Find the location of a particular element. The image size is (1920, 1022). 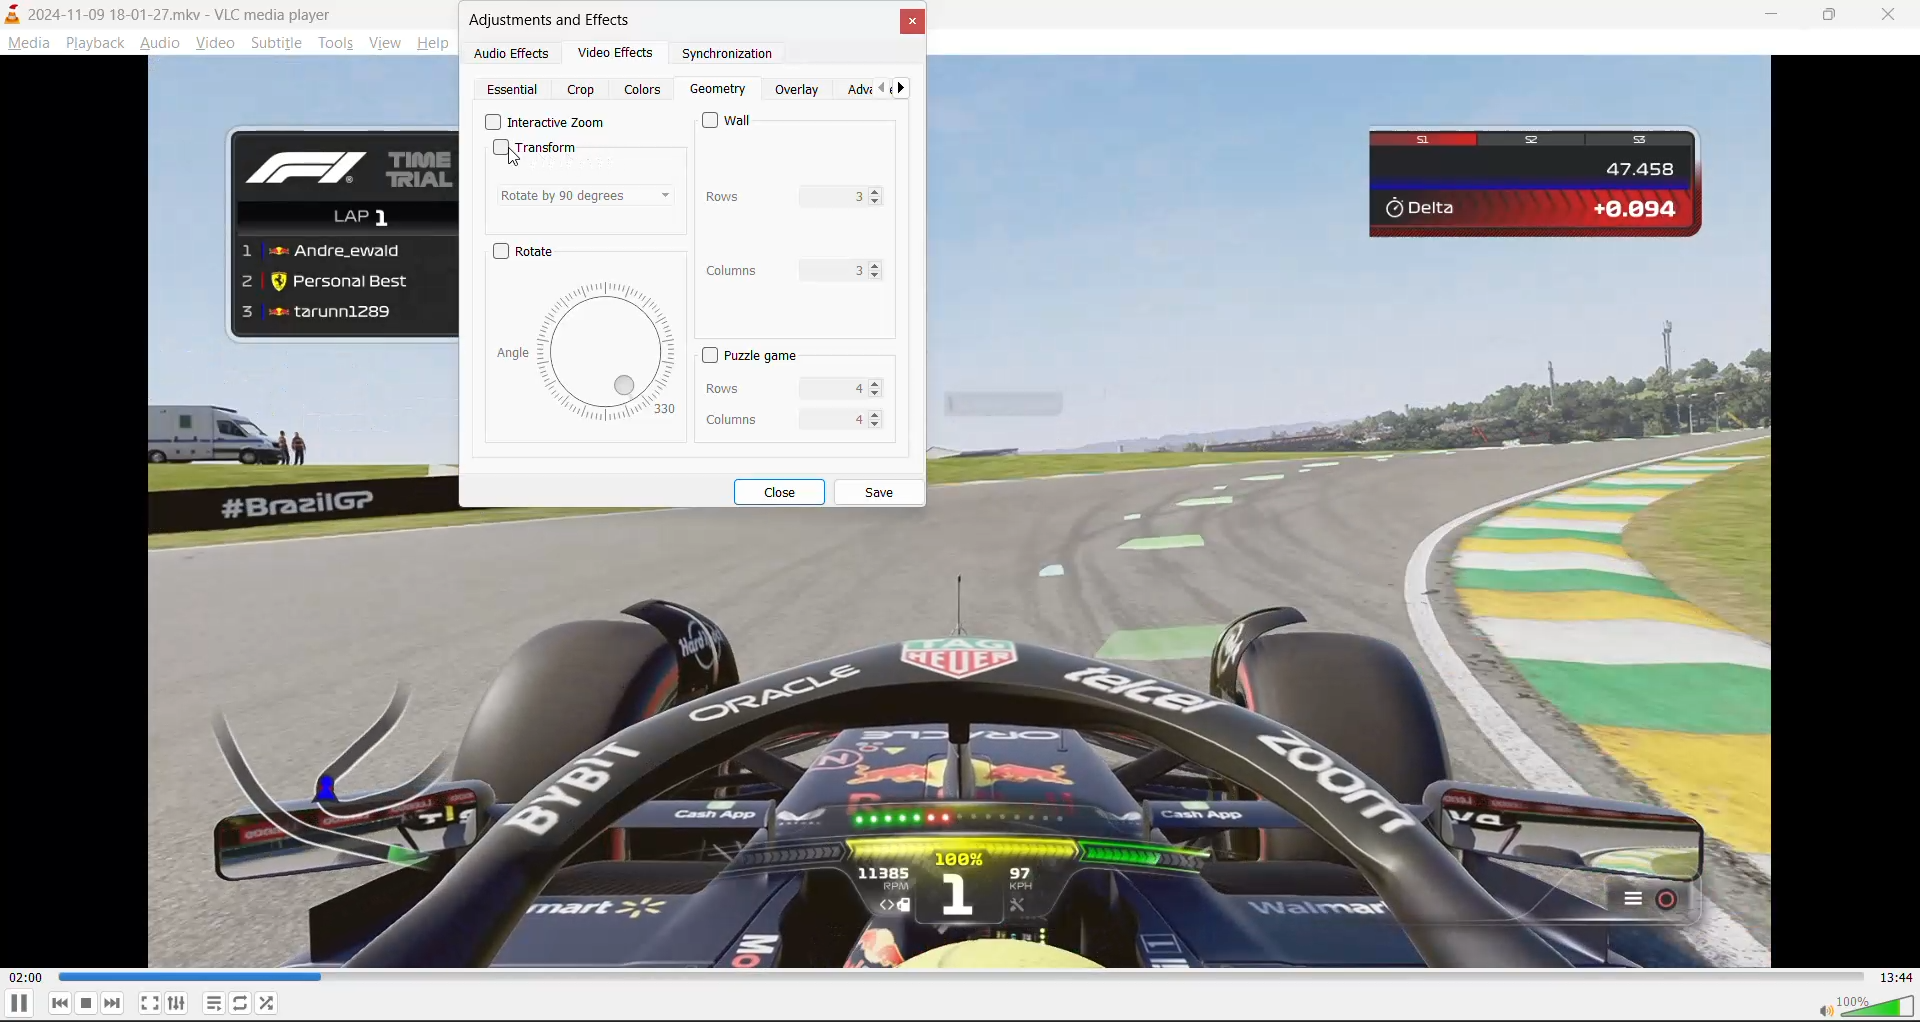

close is located at coordinates (1891, 15).